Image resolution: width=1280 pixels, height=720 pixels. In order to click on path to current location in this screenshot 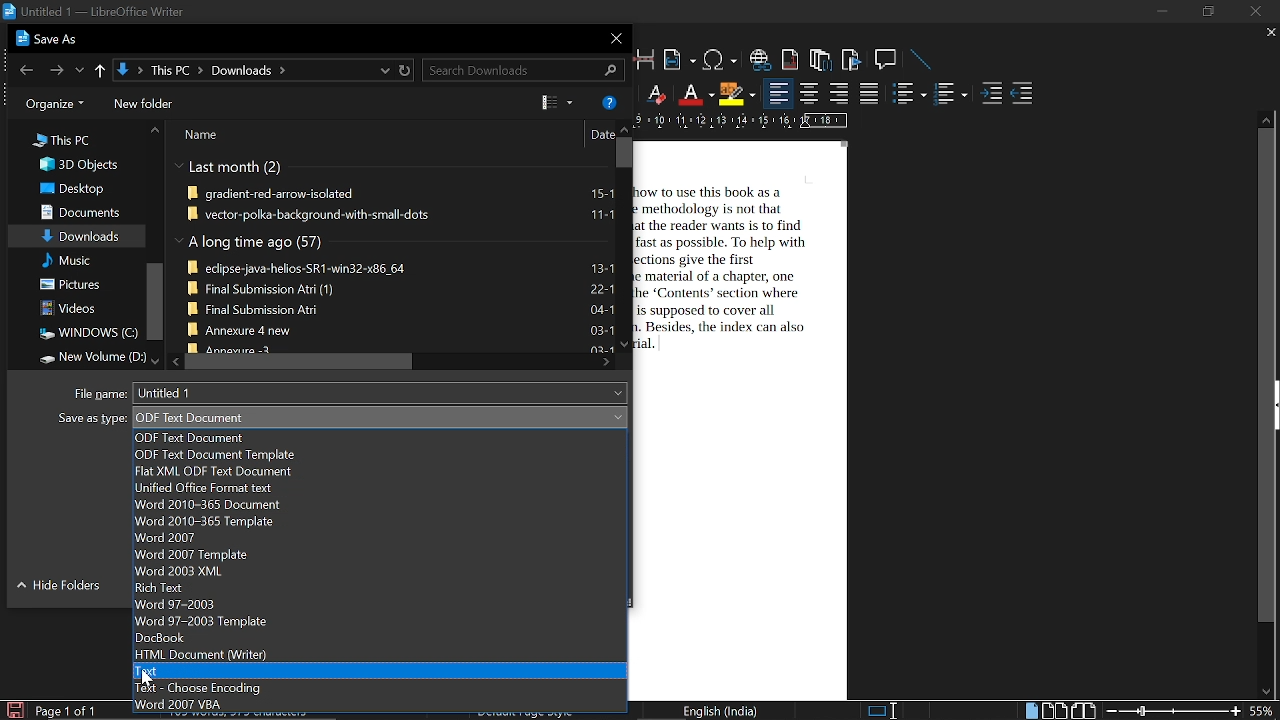, I will do `click(242, 70)`.